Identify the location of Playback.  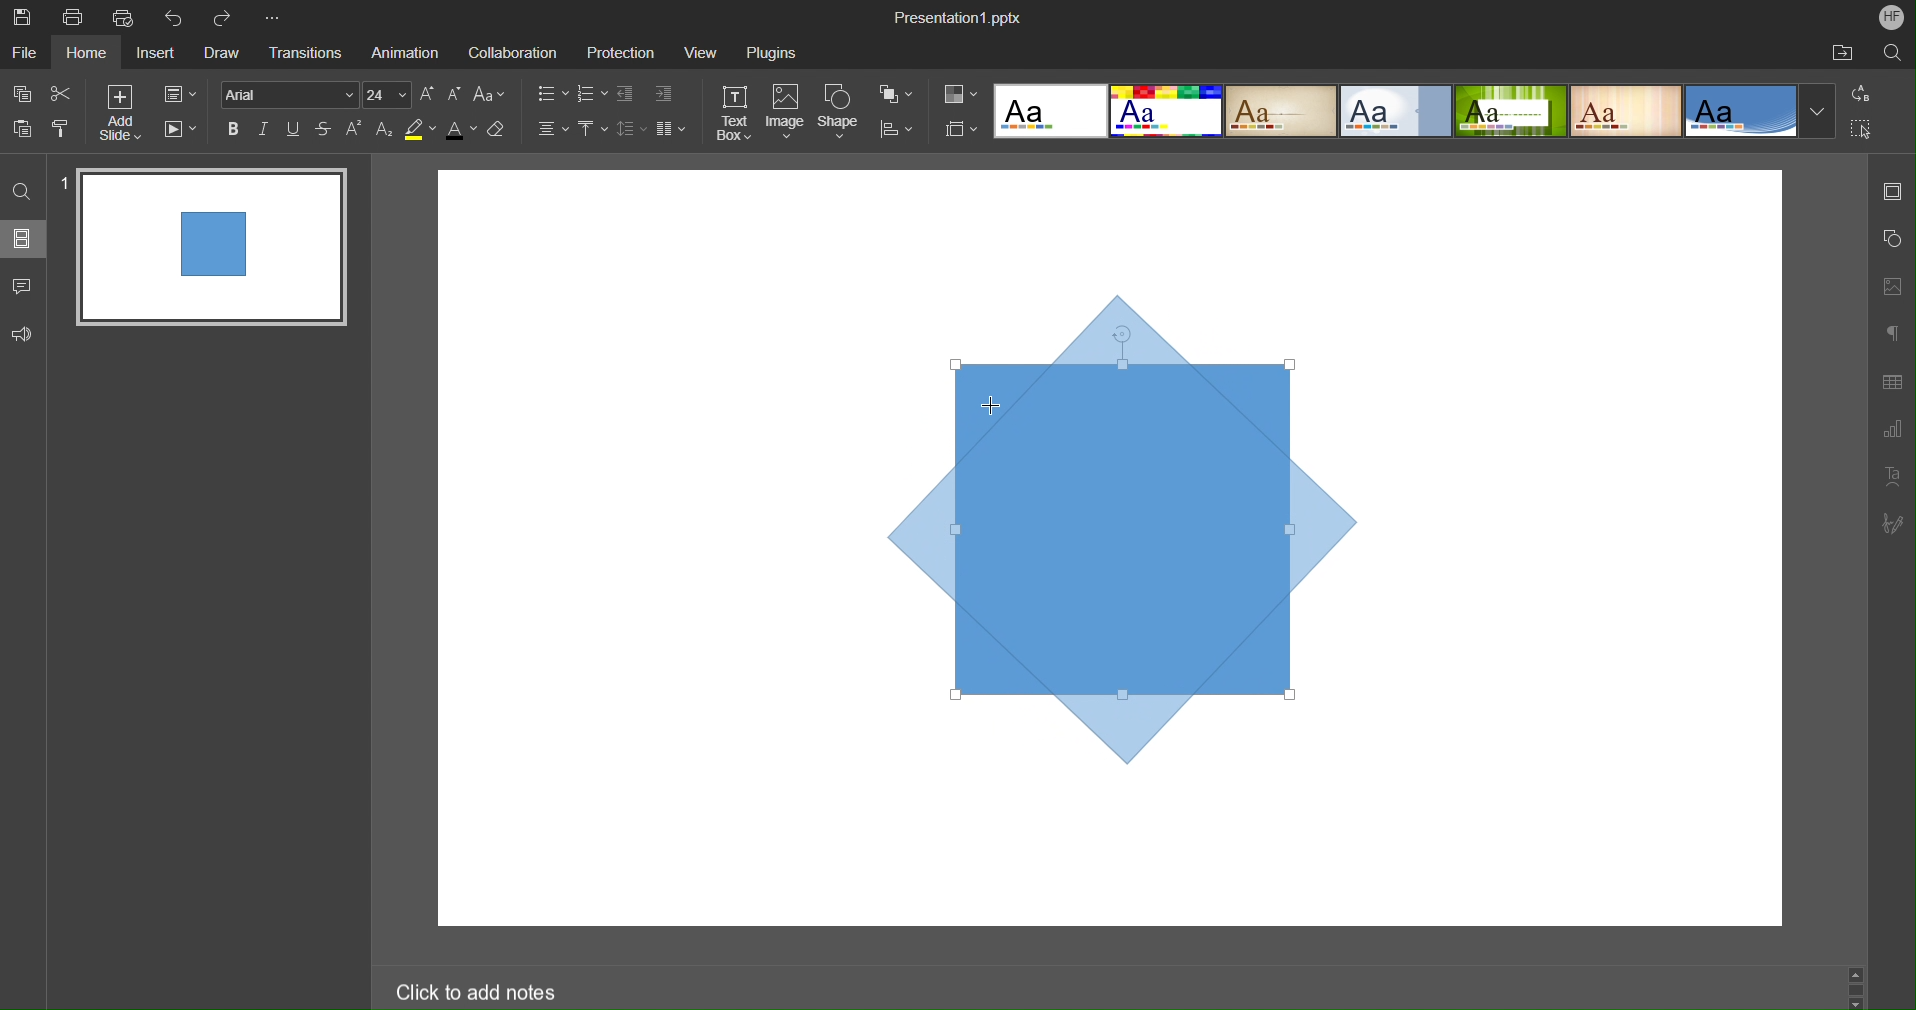
(181, 130).